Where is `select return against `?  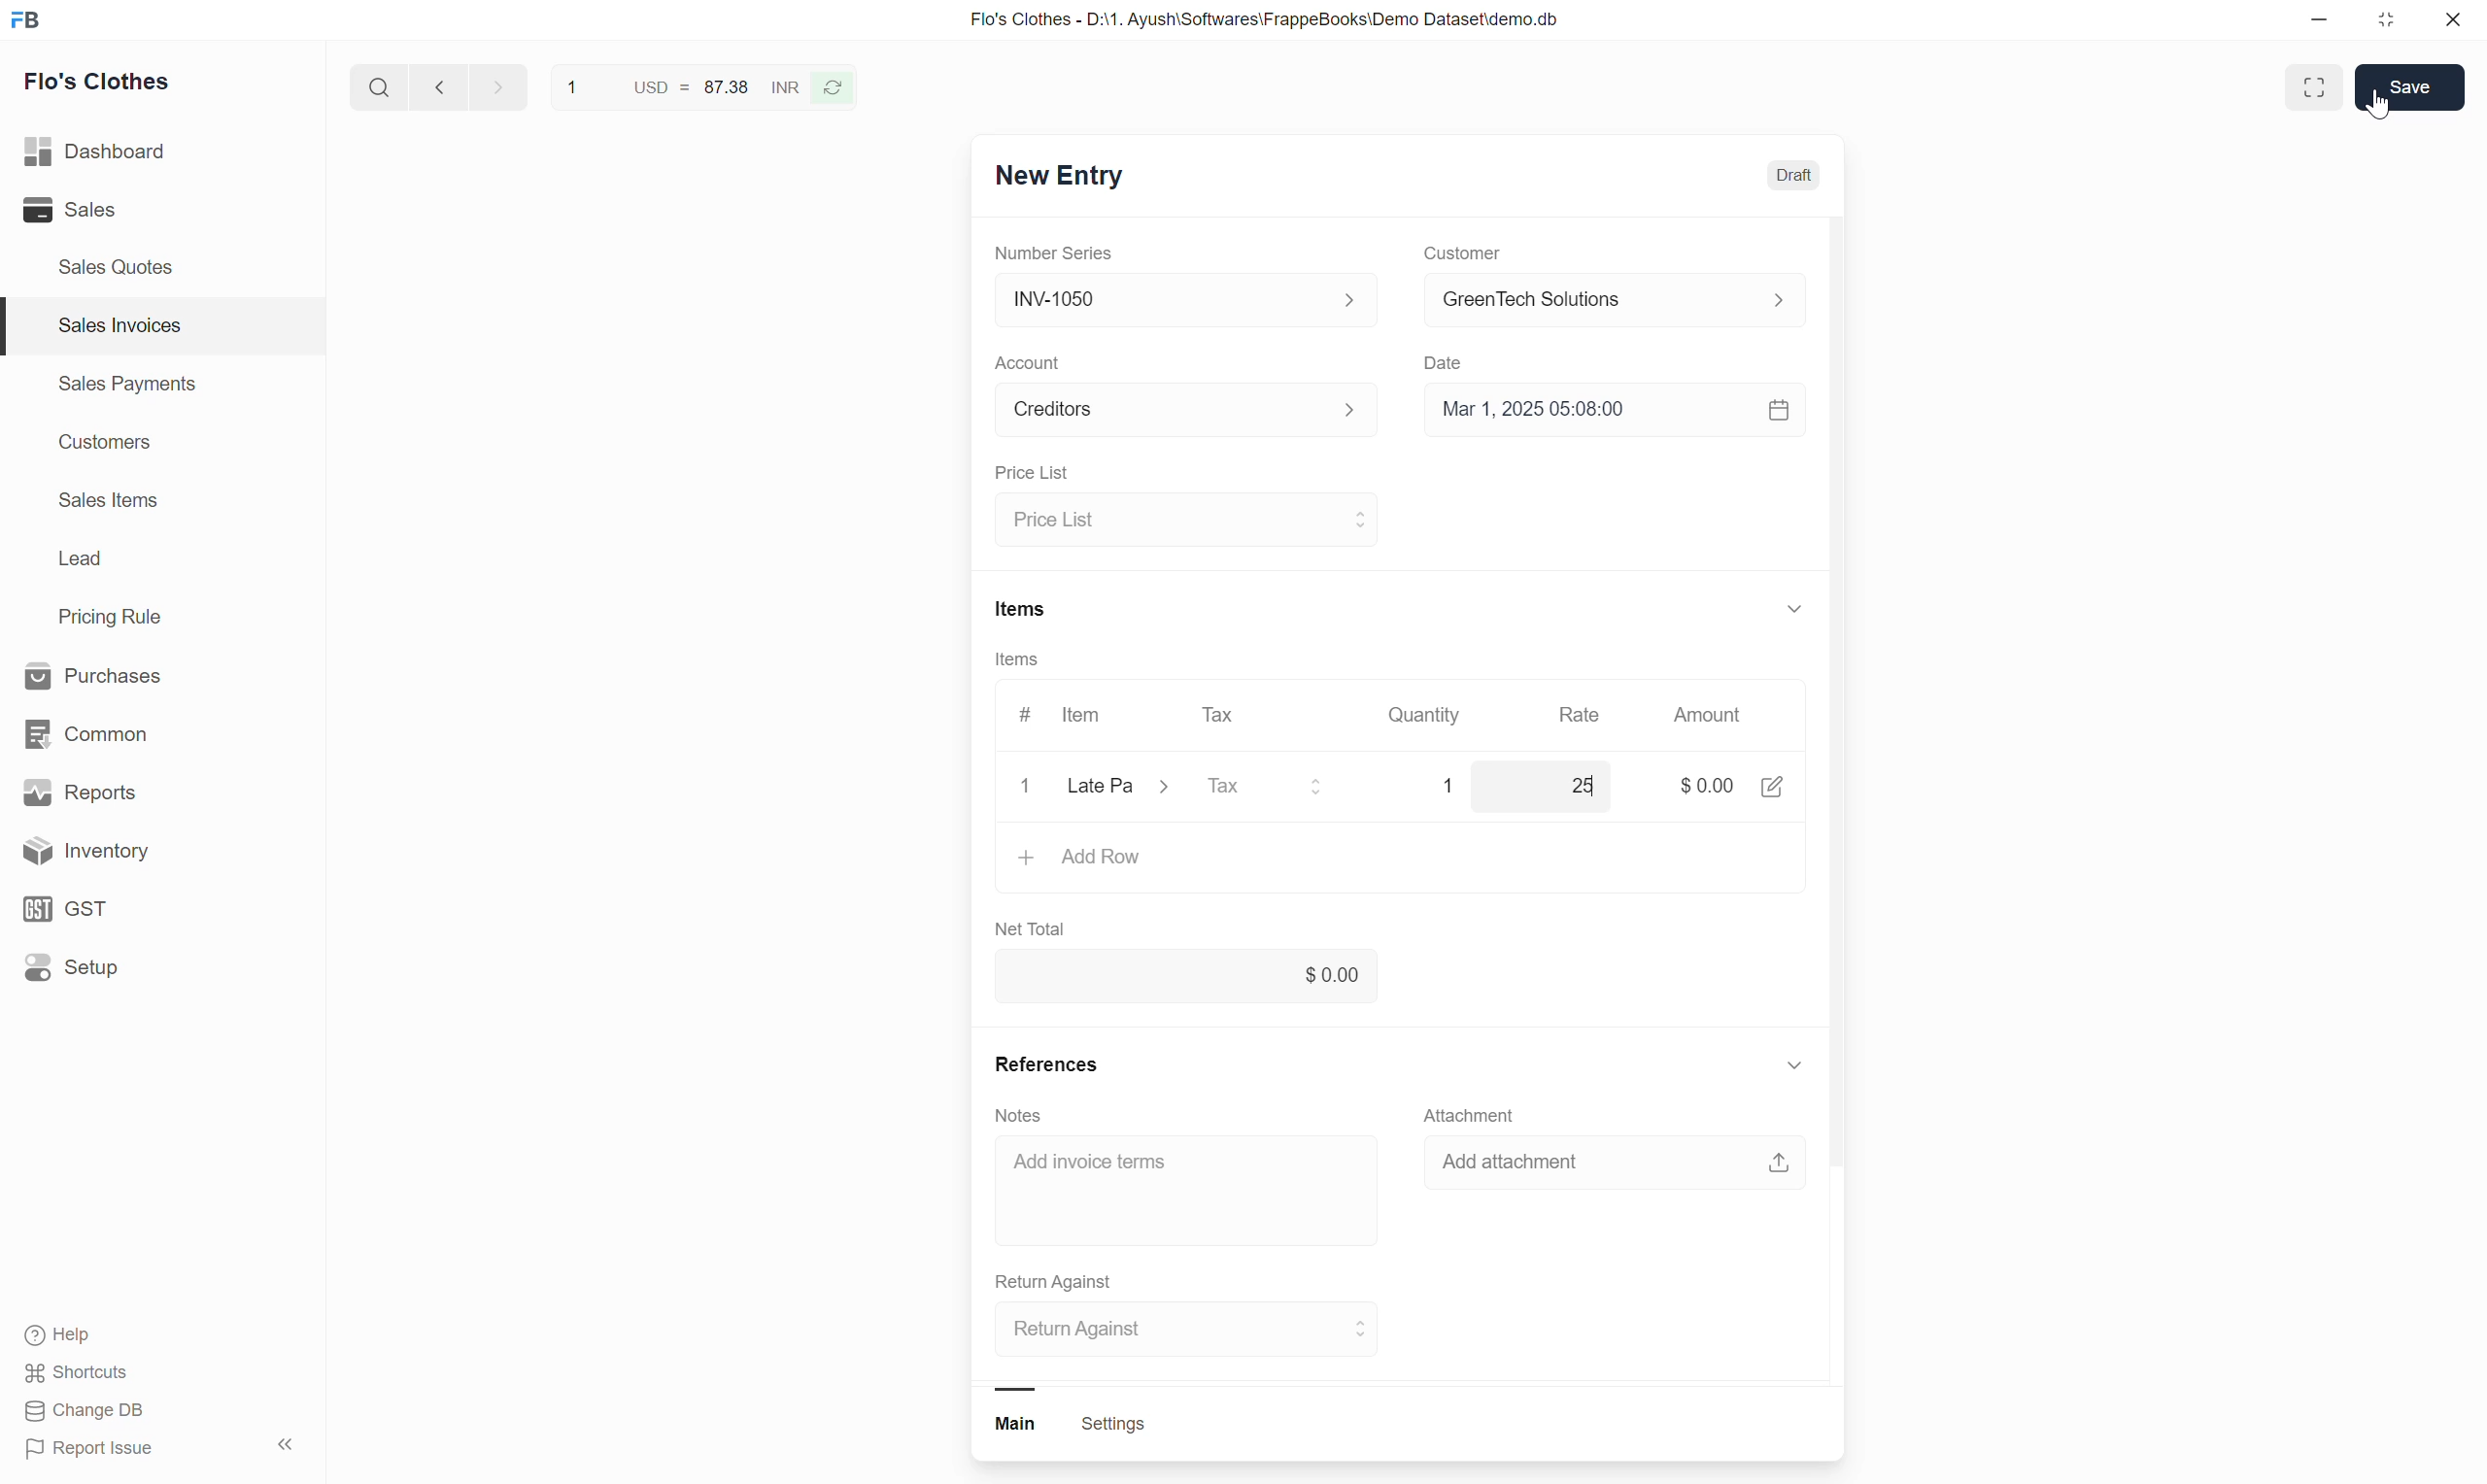
select return against  is located at coordinates (1174, 1330).